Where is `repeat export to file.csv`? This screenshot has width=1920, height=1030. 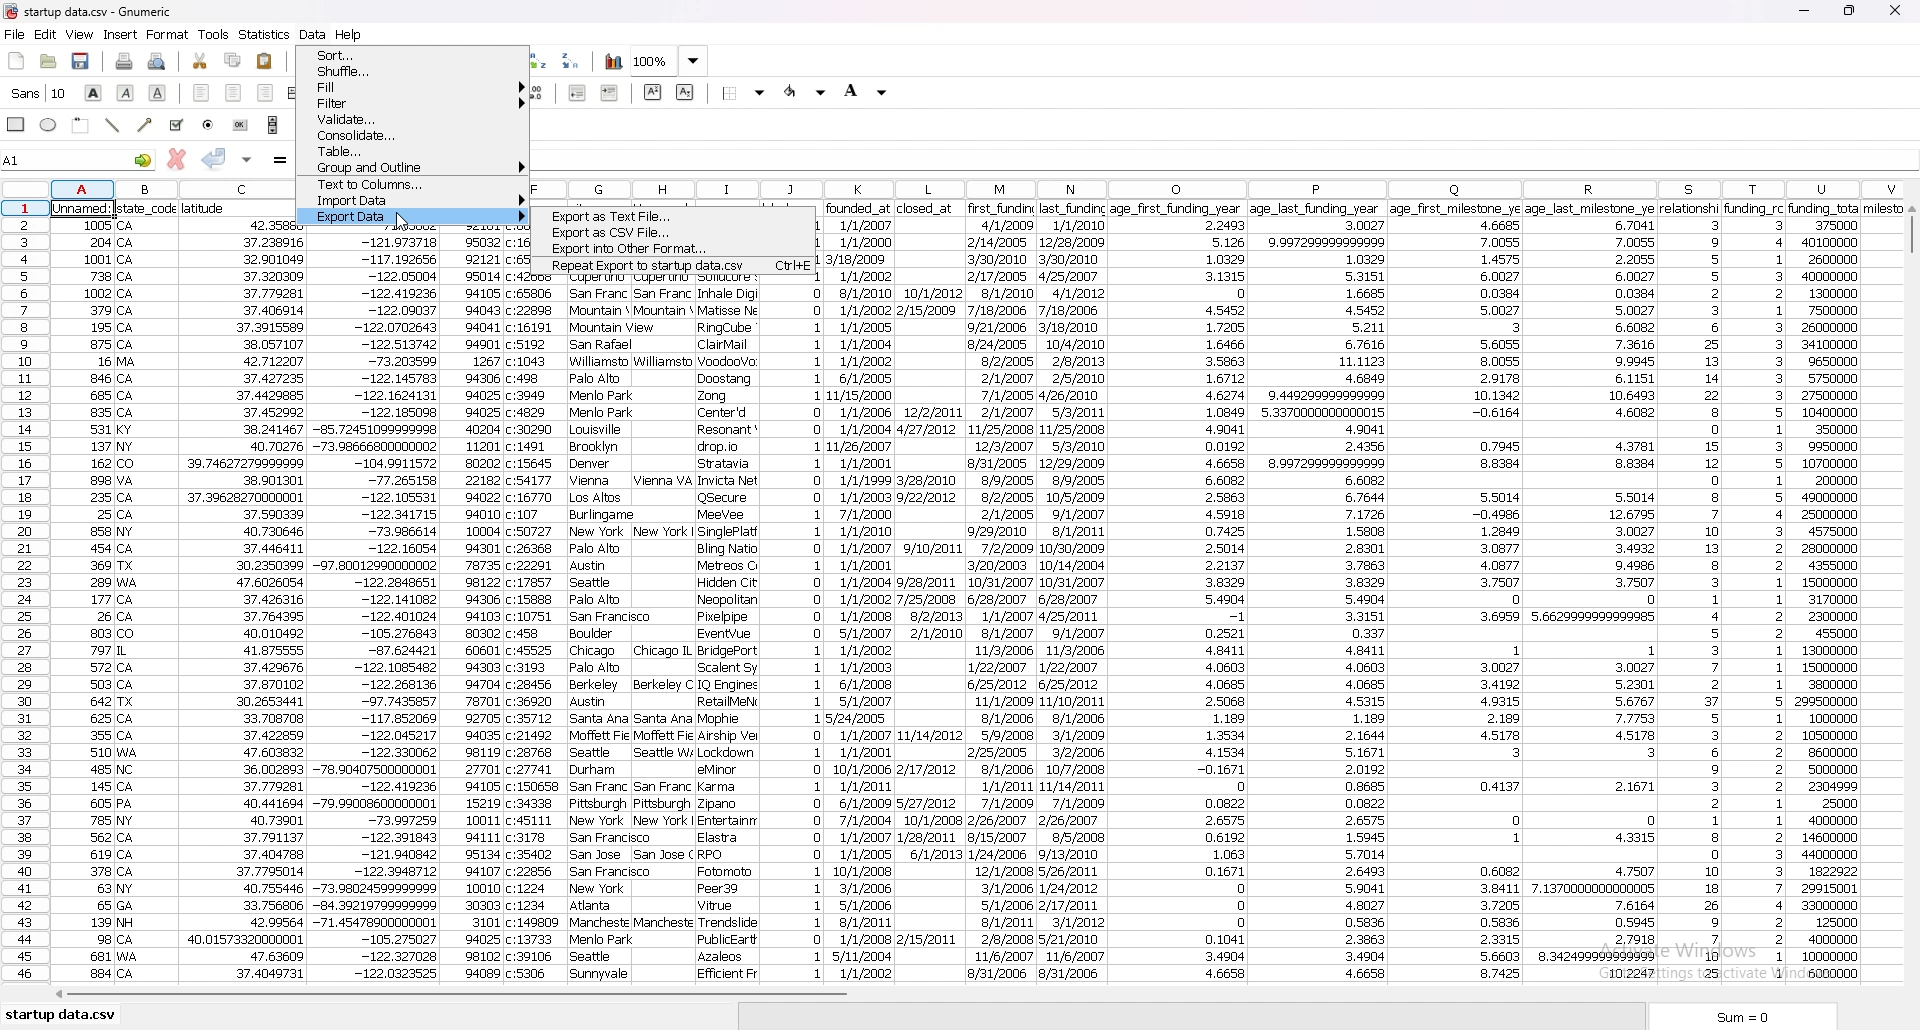
repeat export to file.csv is located at coordinates (672, 265).